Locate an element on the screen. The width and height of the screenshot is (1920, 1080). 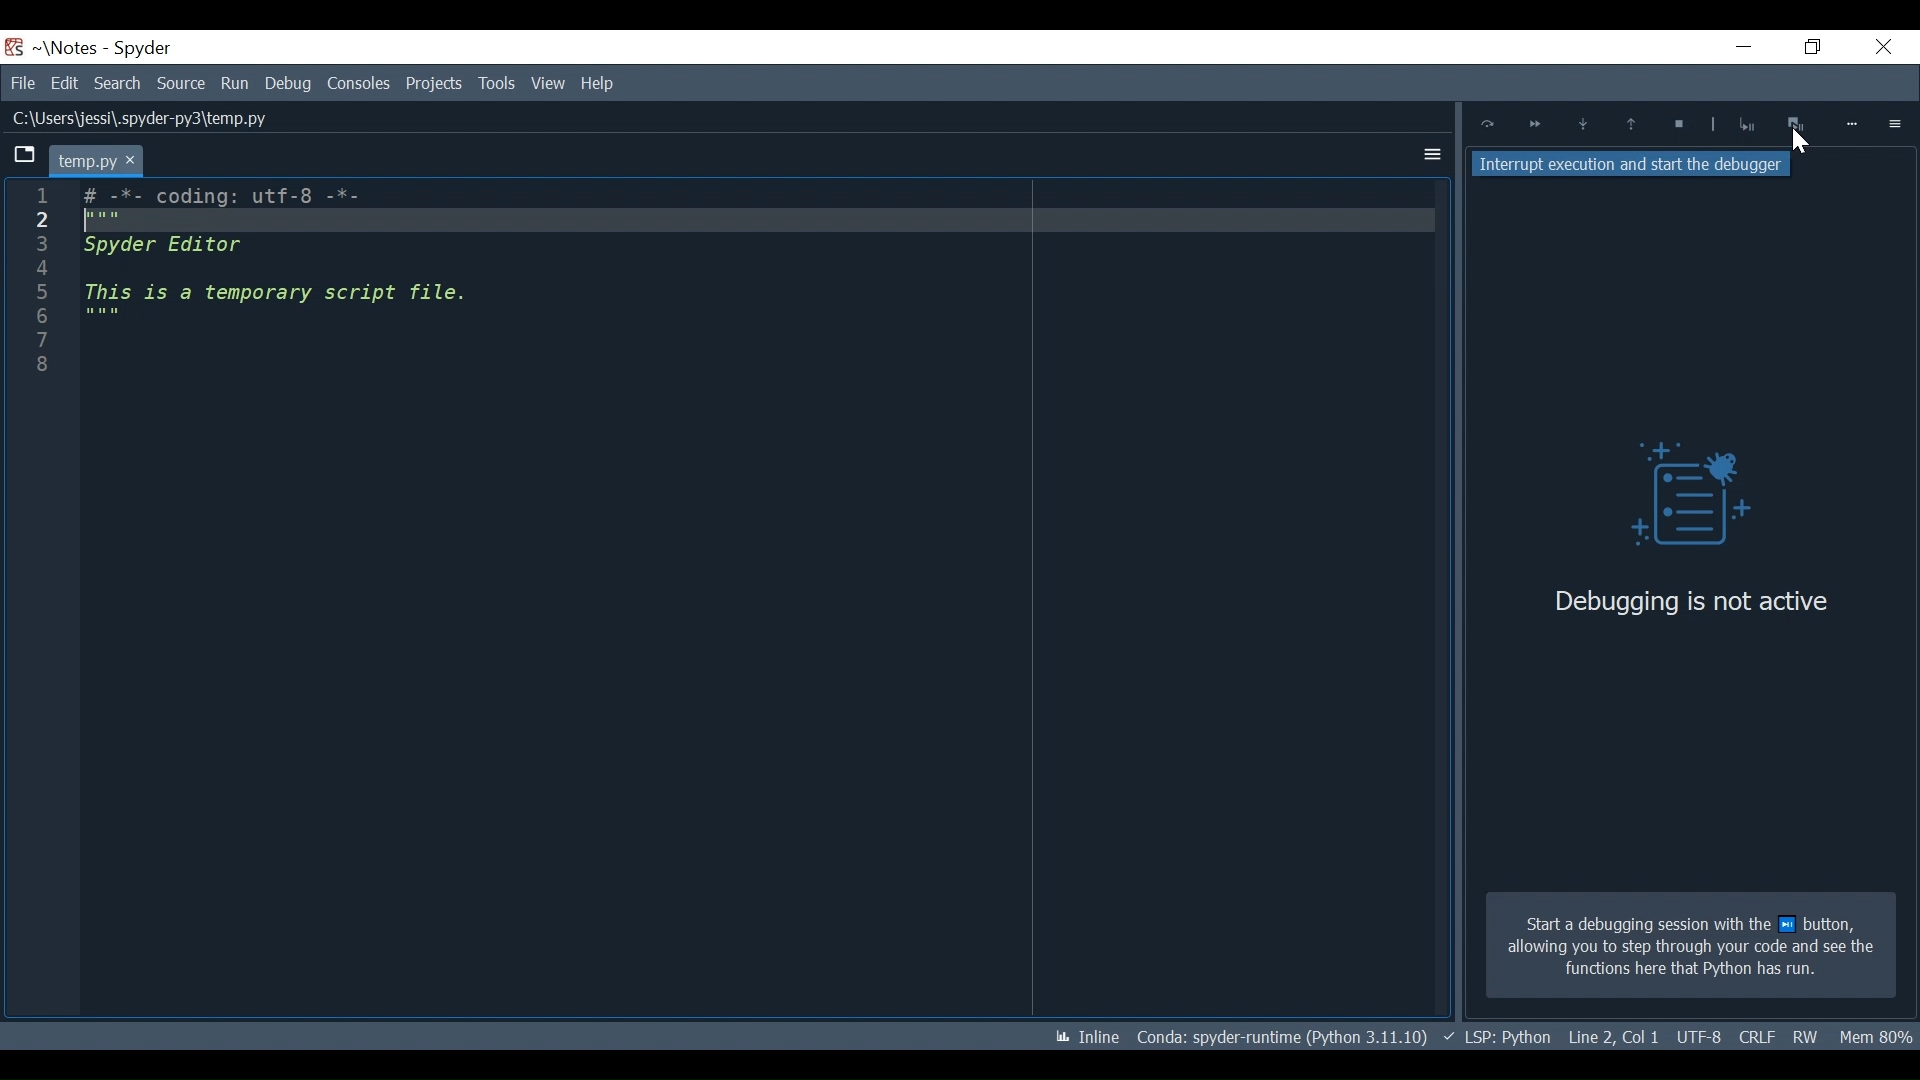
Cursor Position is located at coordinates (1698, 1038).